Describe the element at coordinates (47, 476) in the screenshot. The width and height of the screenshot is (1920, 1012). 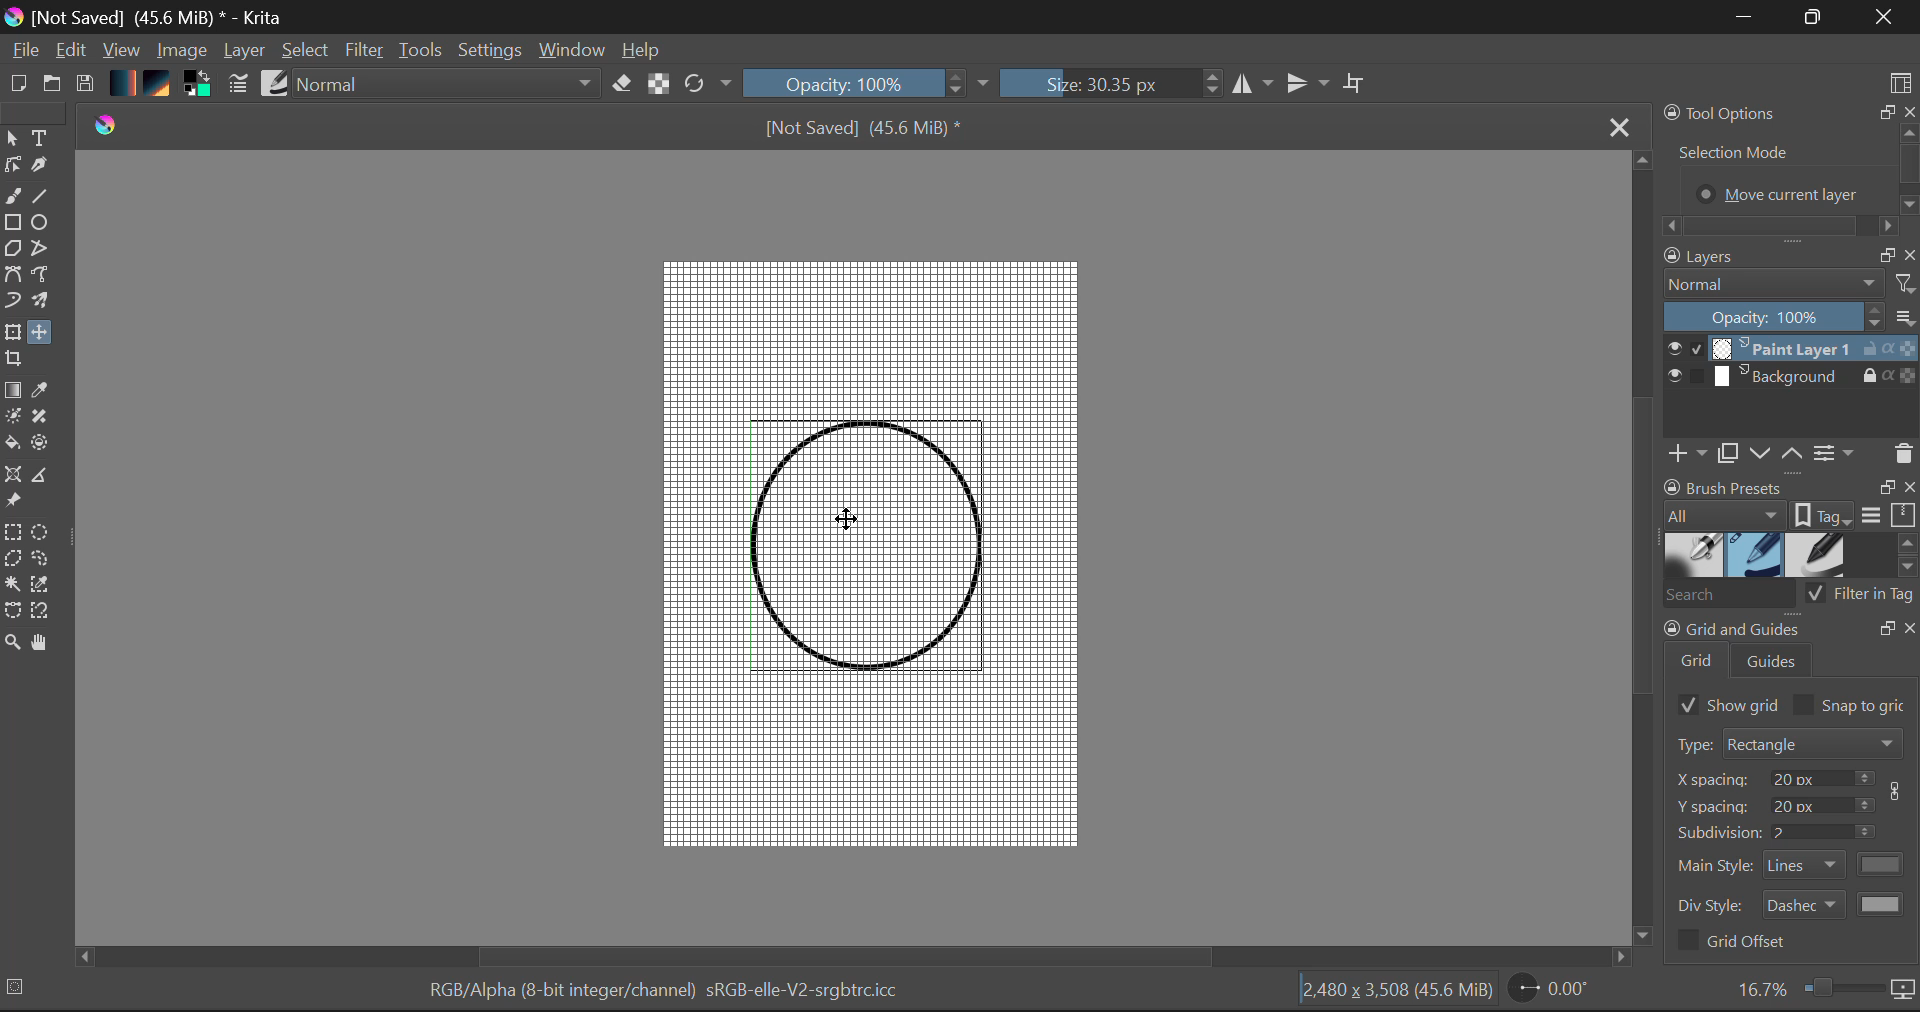
I see `Measurements` at that location.